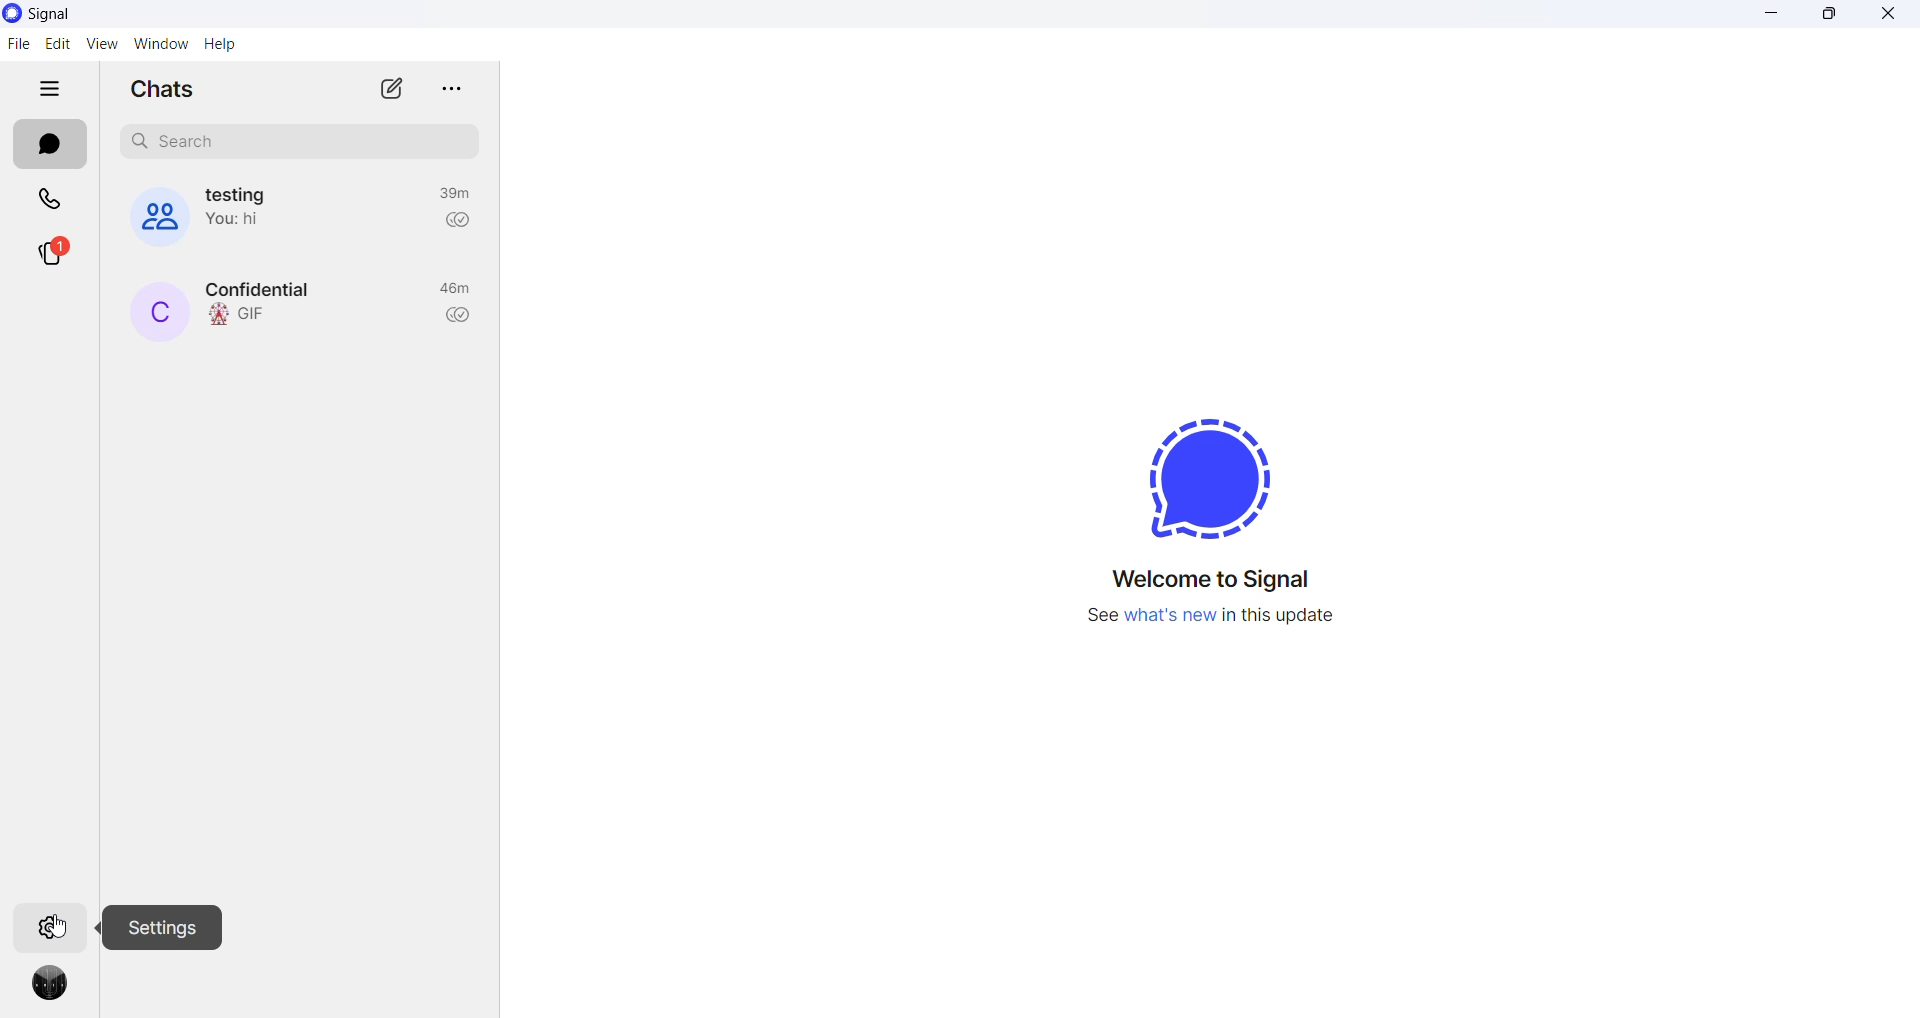 This screenshot has width=1920, height=1018. Describe the element at coordinates (159, 44) in the screenshot. I see `window` at that location.